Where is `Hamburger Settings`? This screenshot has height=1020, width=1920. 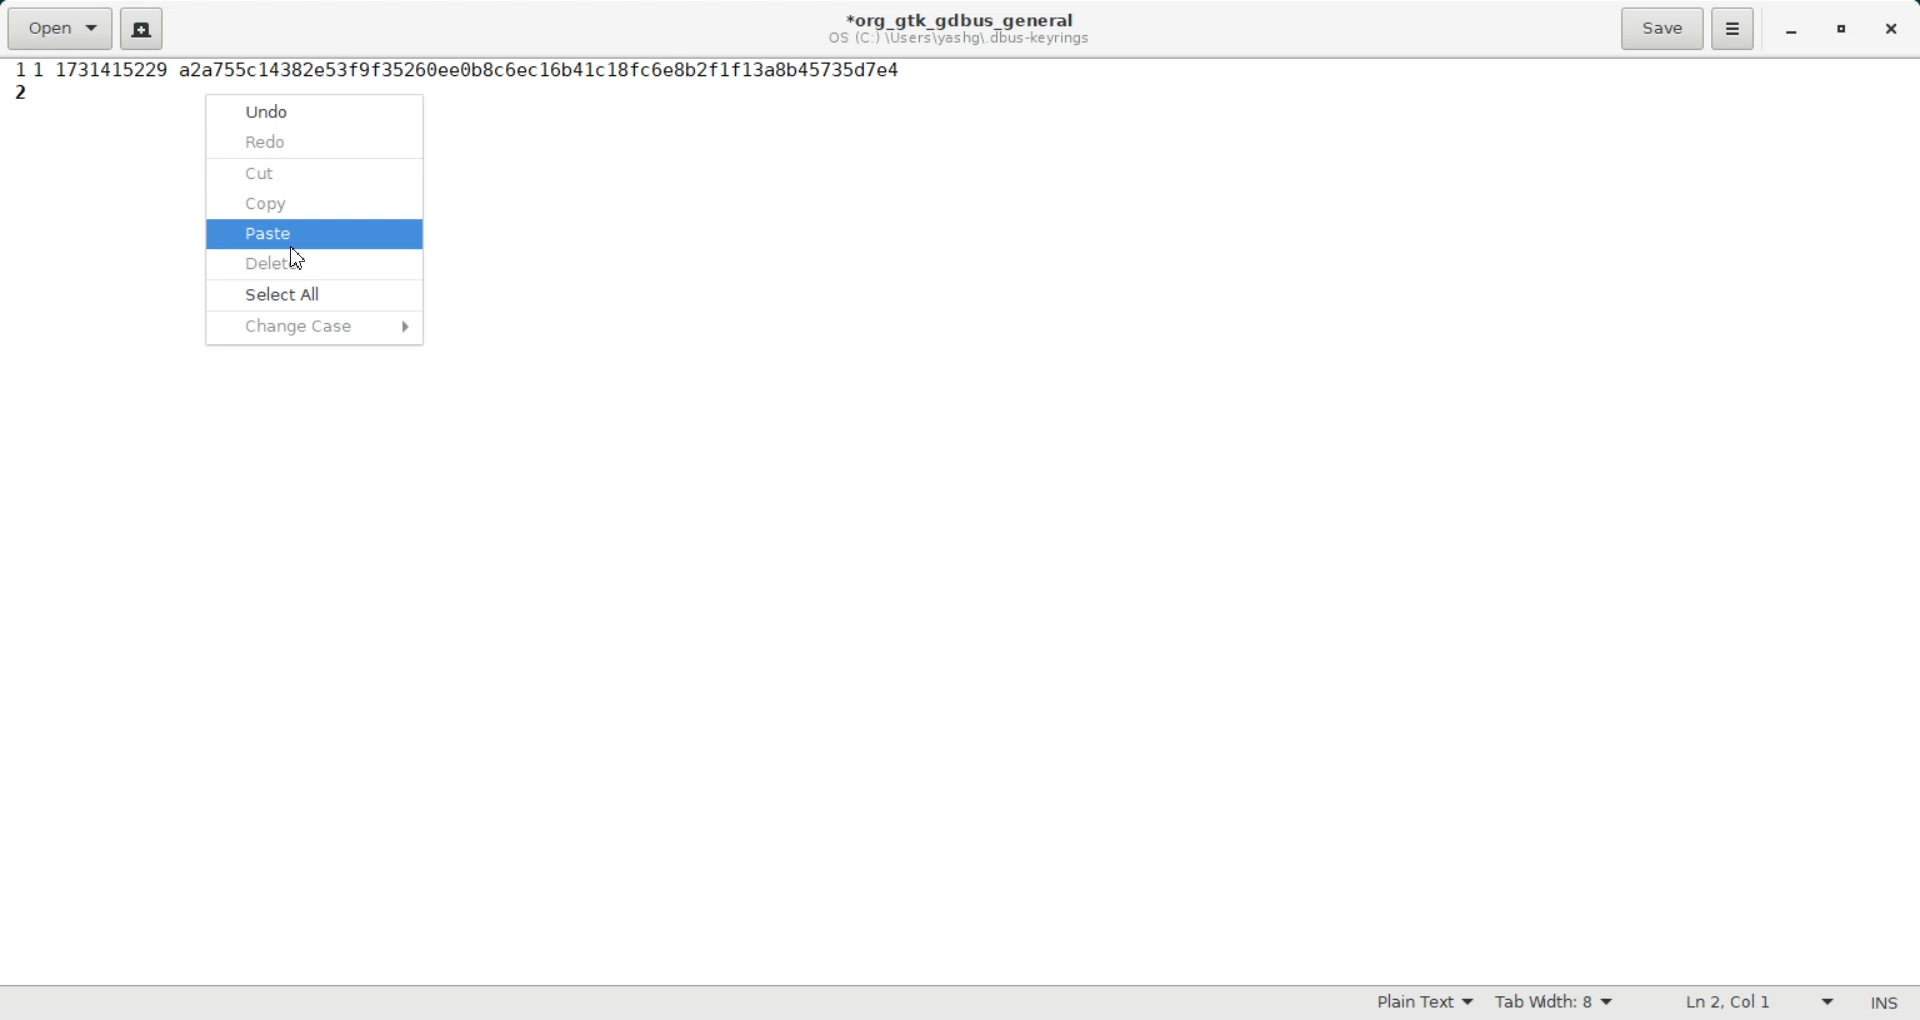 Hamburger Settings is located at coordinates (1733, 28).